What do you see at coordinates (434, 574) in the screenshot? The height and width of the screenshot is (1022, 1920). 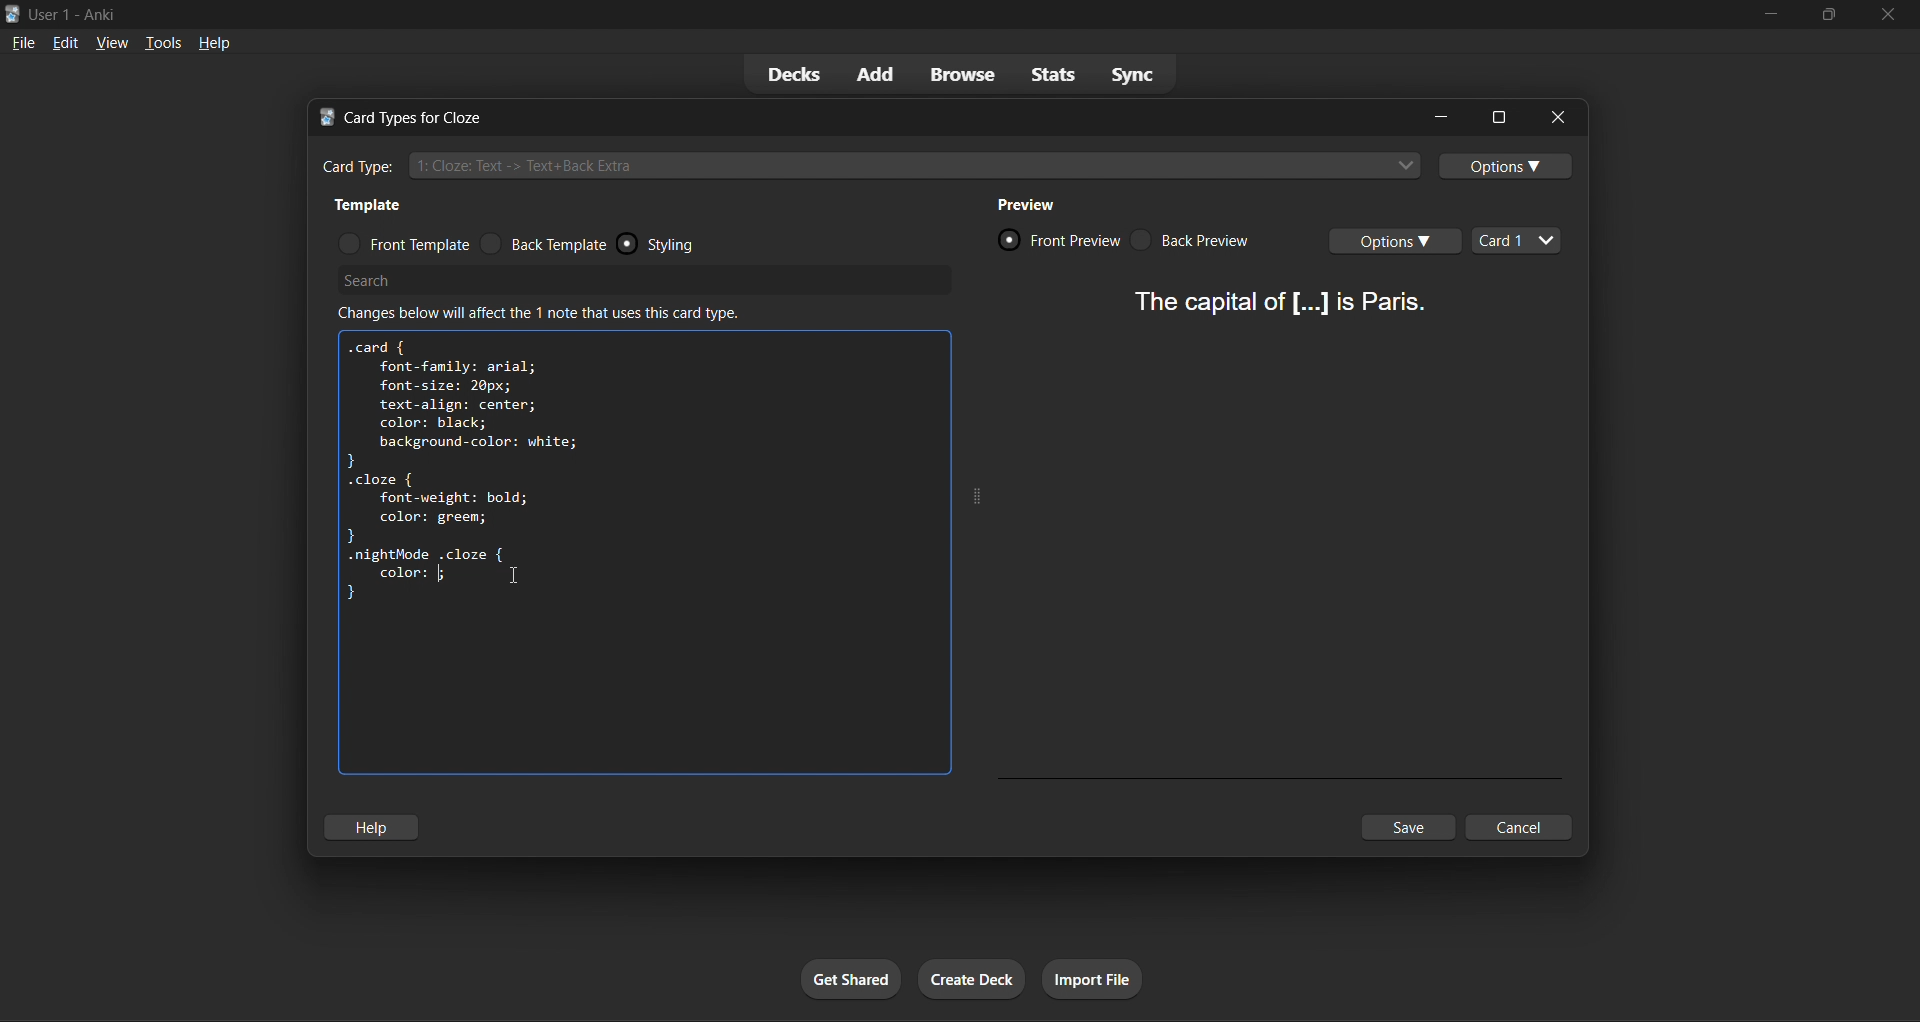 I see `color attribute` at bounding box center [434, 574].